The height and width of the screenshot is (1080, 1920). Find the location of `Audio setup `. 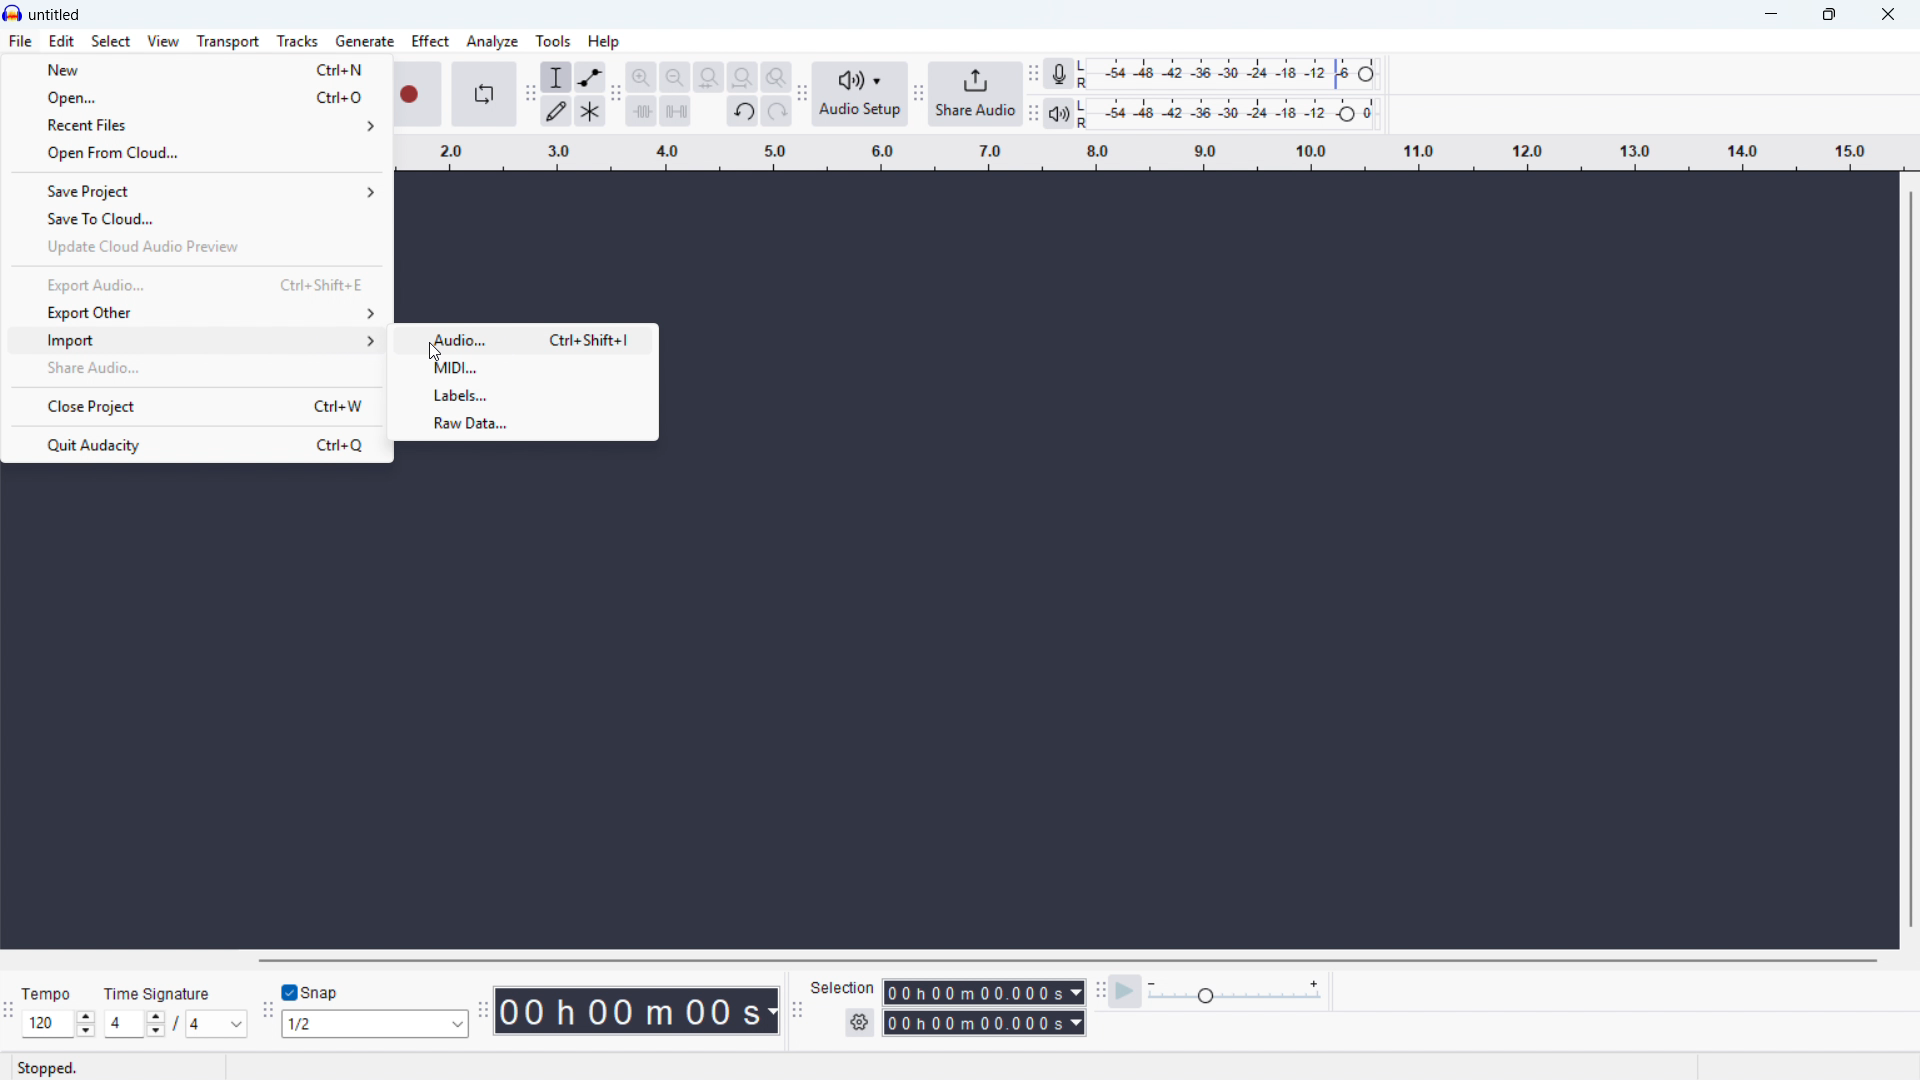

Audio setup  is located at coordinates (860, 94).